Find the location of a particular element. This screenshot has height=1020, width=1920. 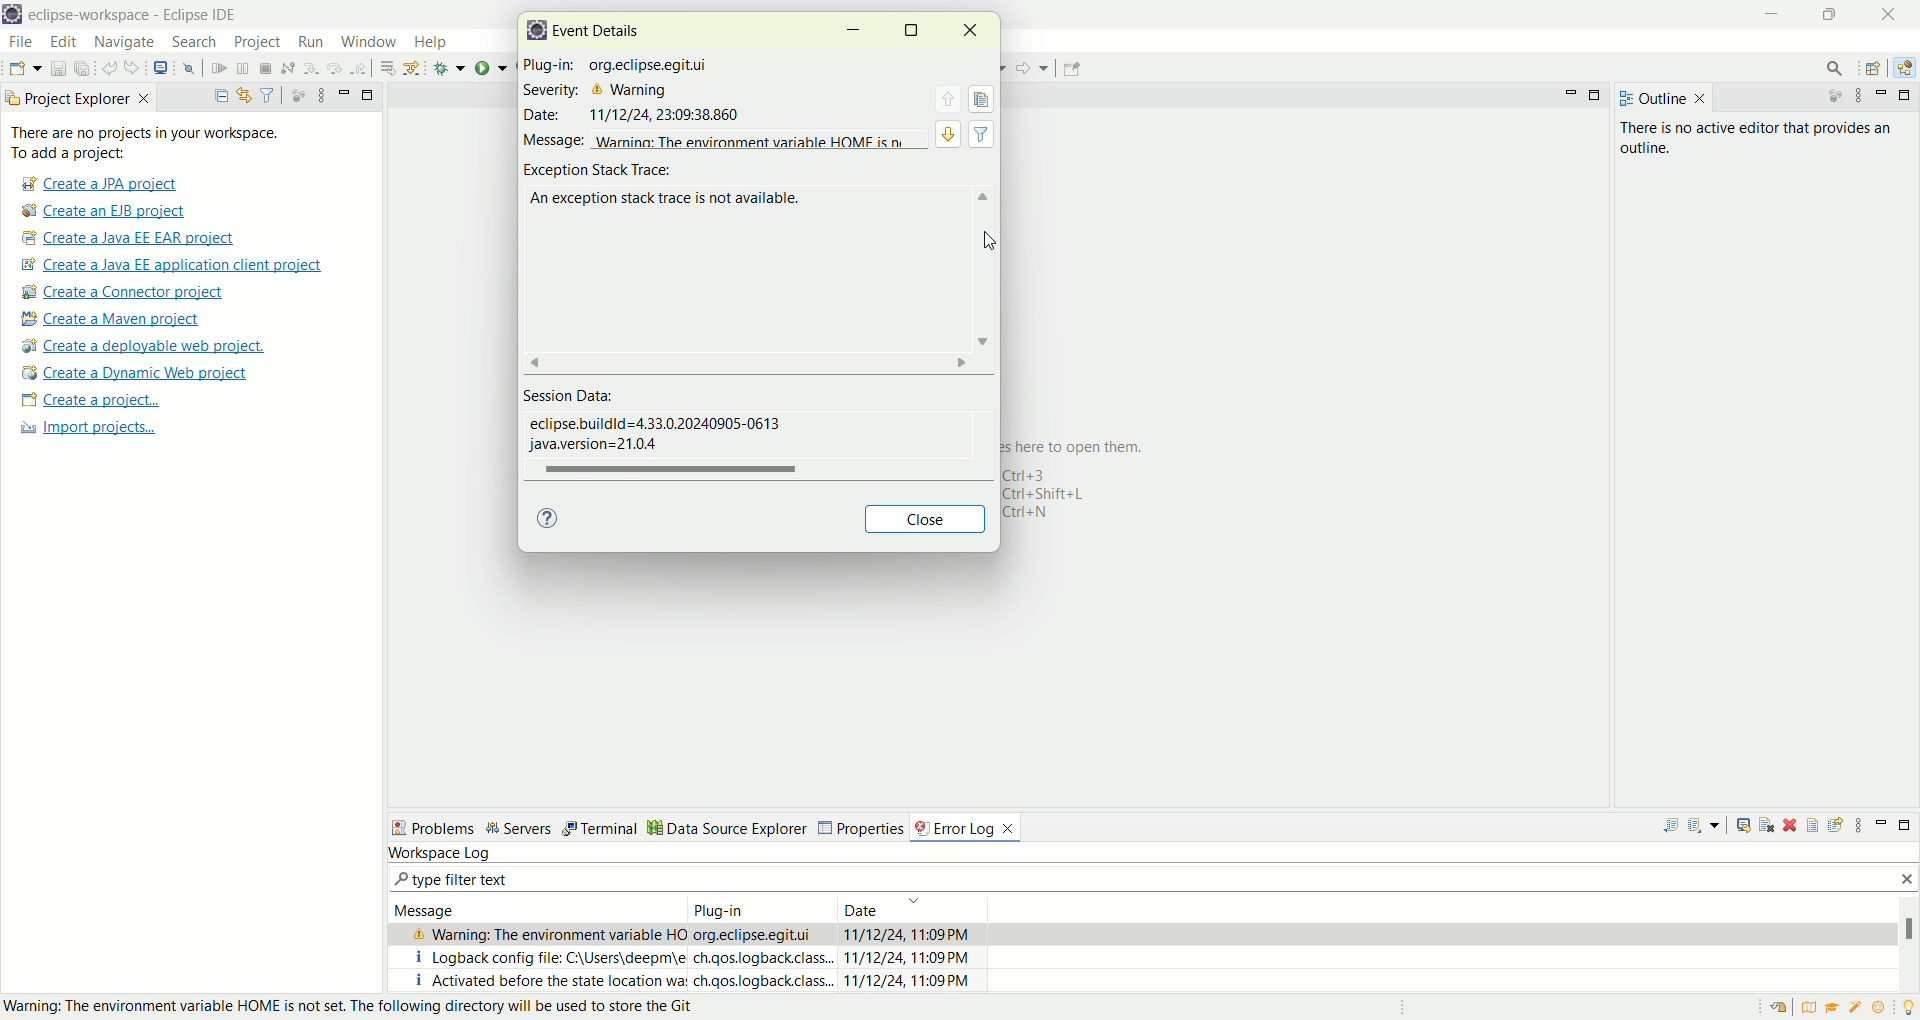

create a maven project is located at coordinates (119, 318).